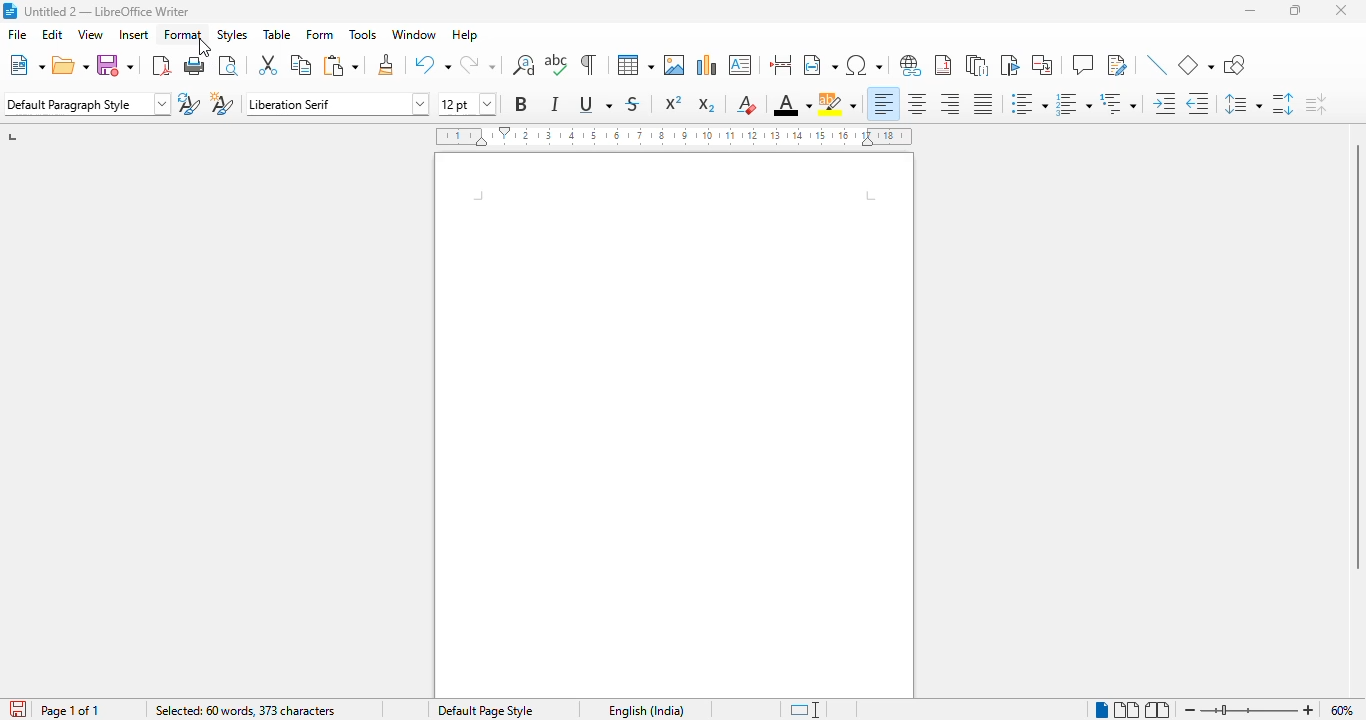 The height and width of the screenshot is (720, 1366). I want to click on ruler, so click(674, 136).